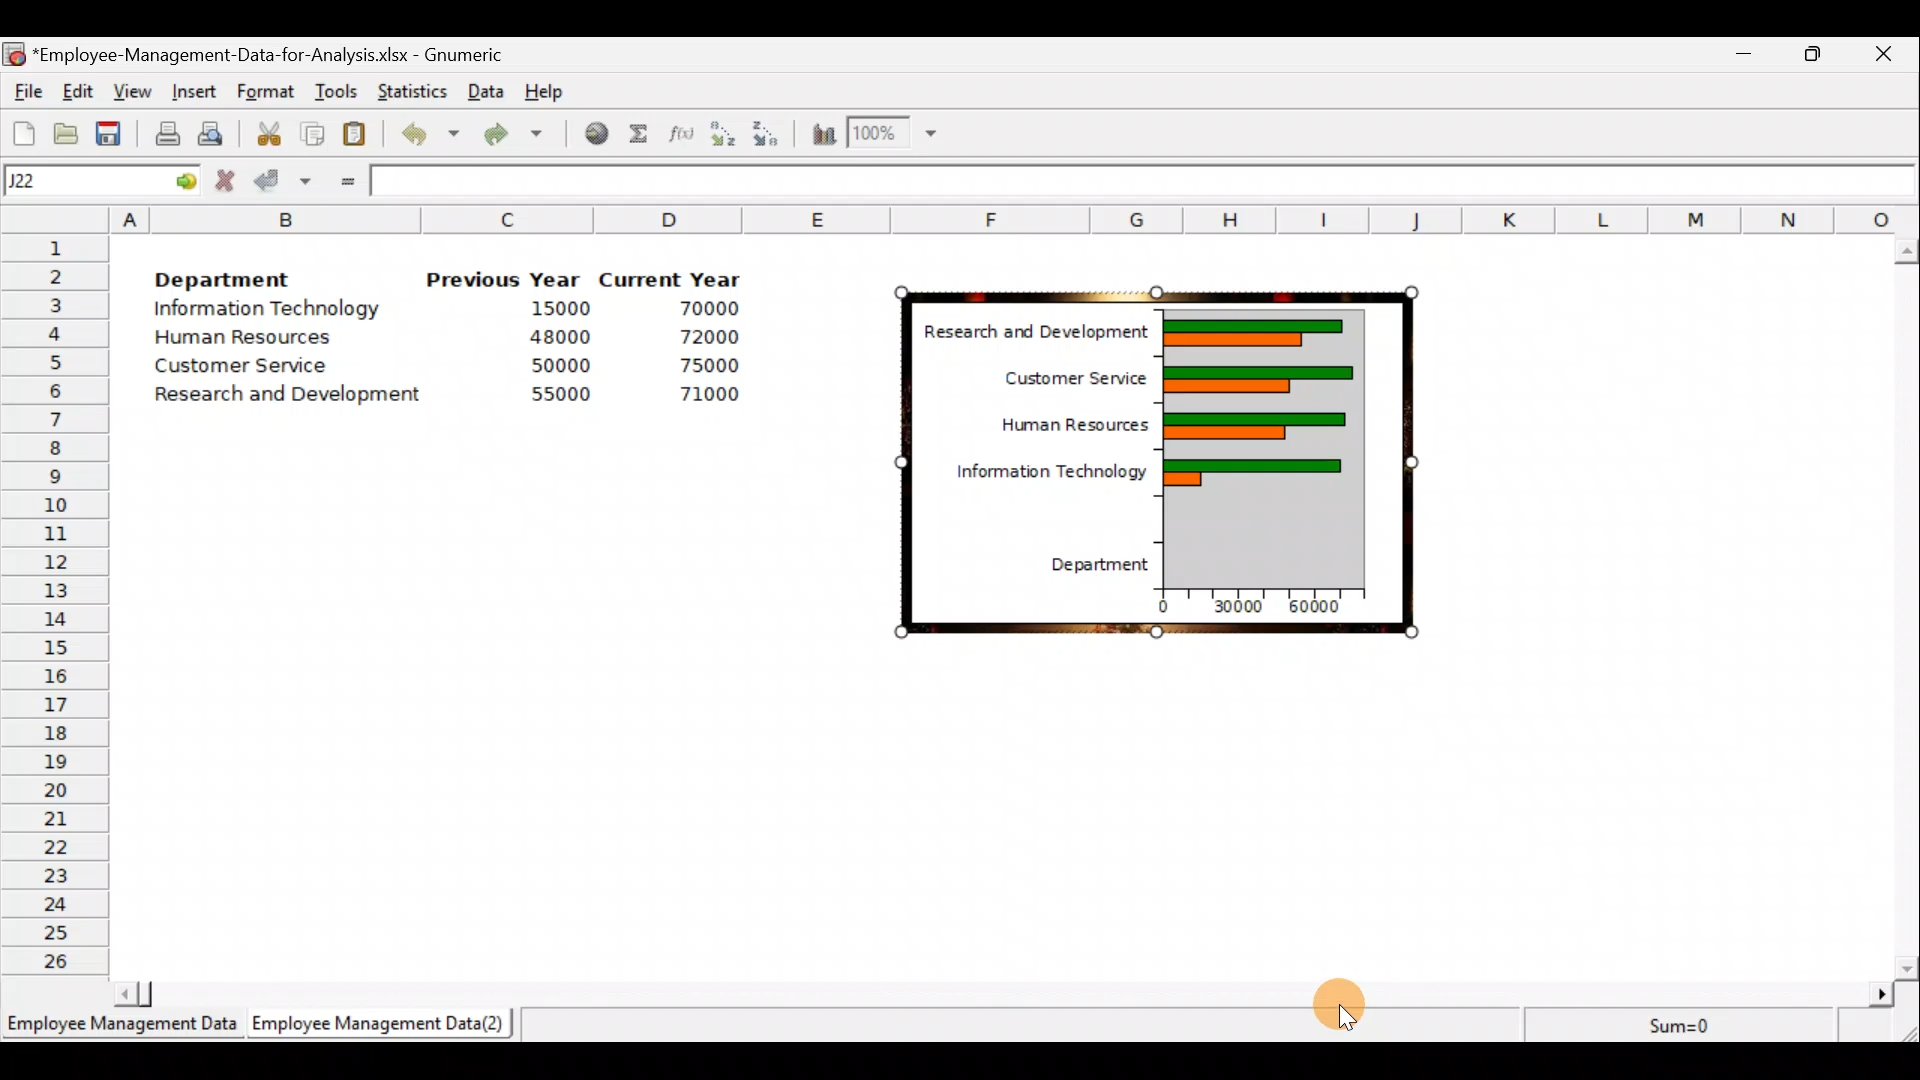 The image size is (1920, 1080). Describe the element at coordinates (318, 134) in the screenshot. I see `Copy the selection` at that location.